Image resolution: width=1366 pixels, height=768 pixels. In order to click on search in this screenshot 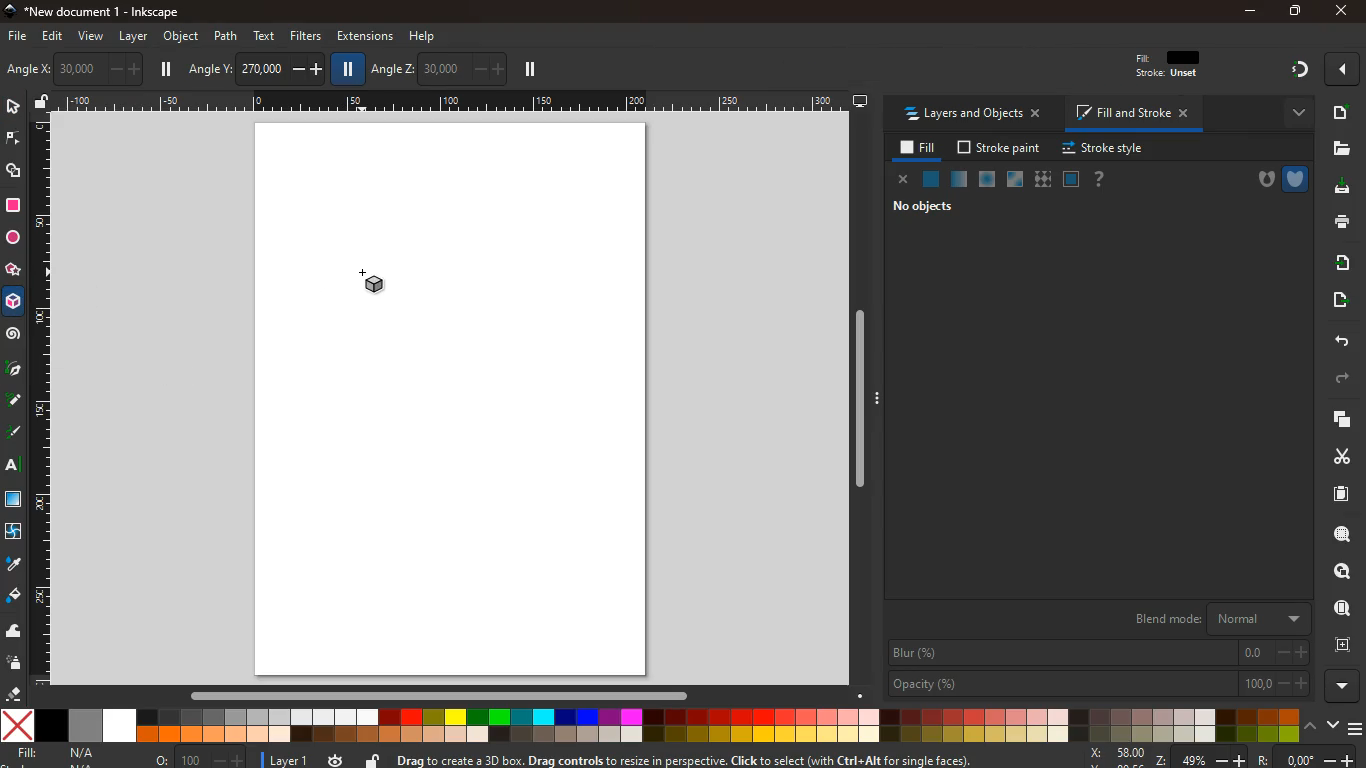, I will do `click(1338, 536)`.